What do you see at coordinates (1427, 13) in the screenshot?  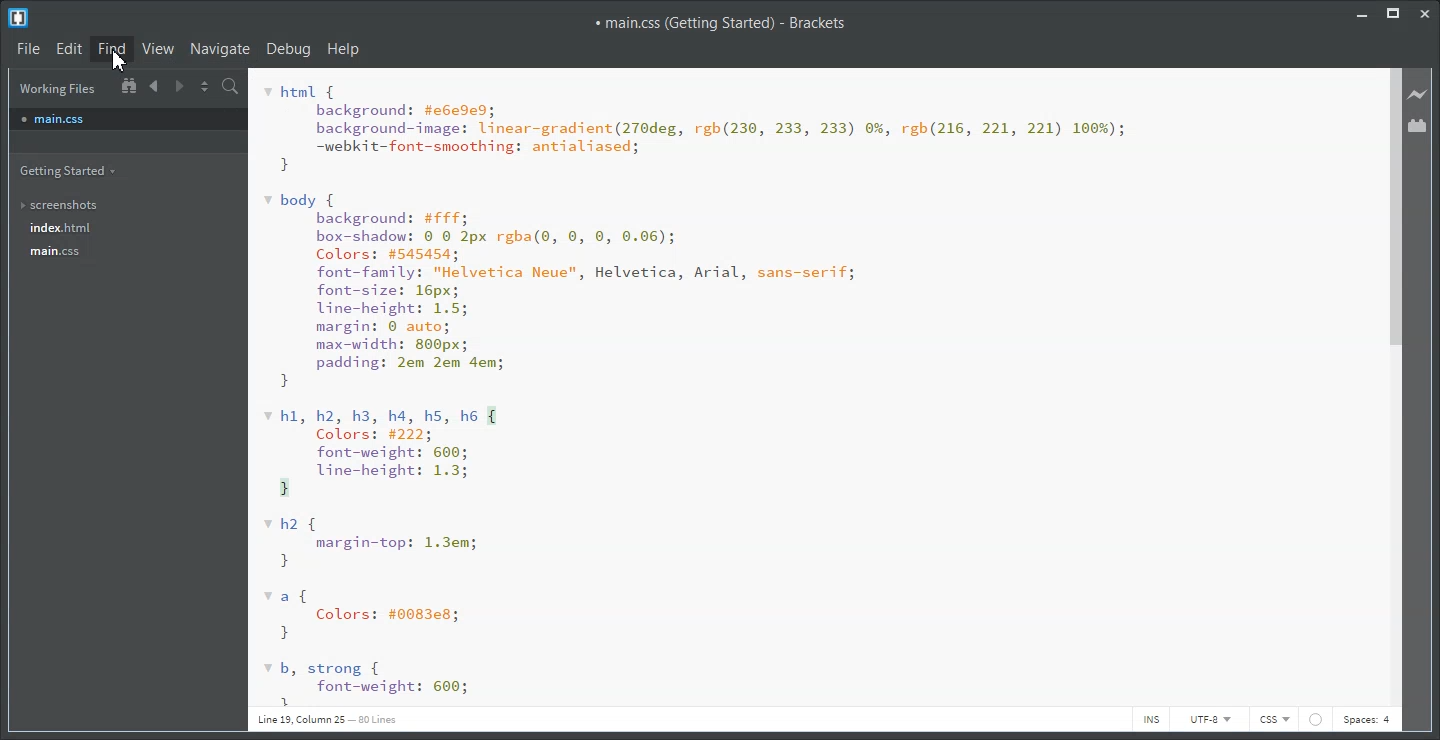 I see `Close` at bounding box center [1427, 13].